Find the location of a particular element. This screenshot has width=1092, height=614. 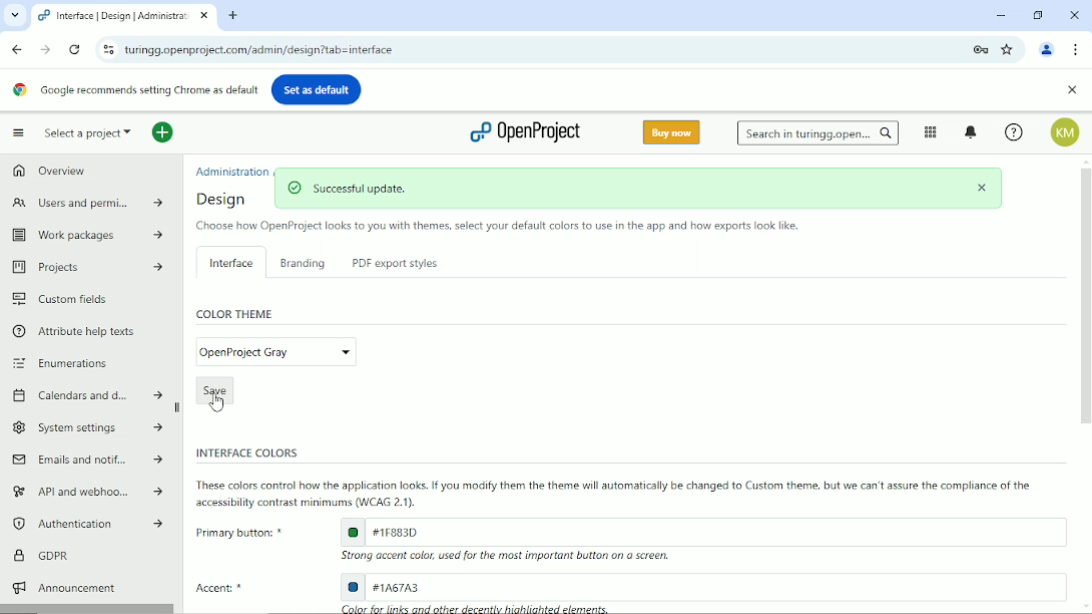

Calendars and dates is located at coordinates (87, 393).